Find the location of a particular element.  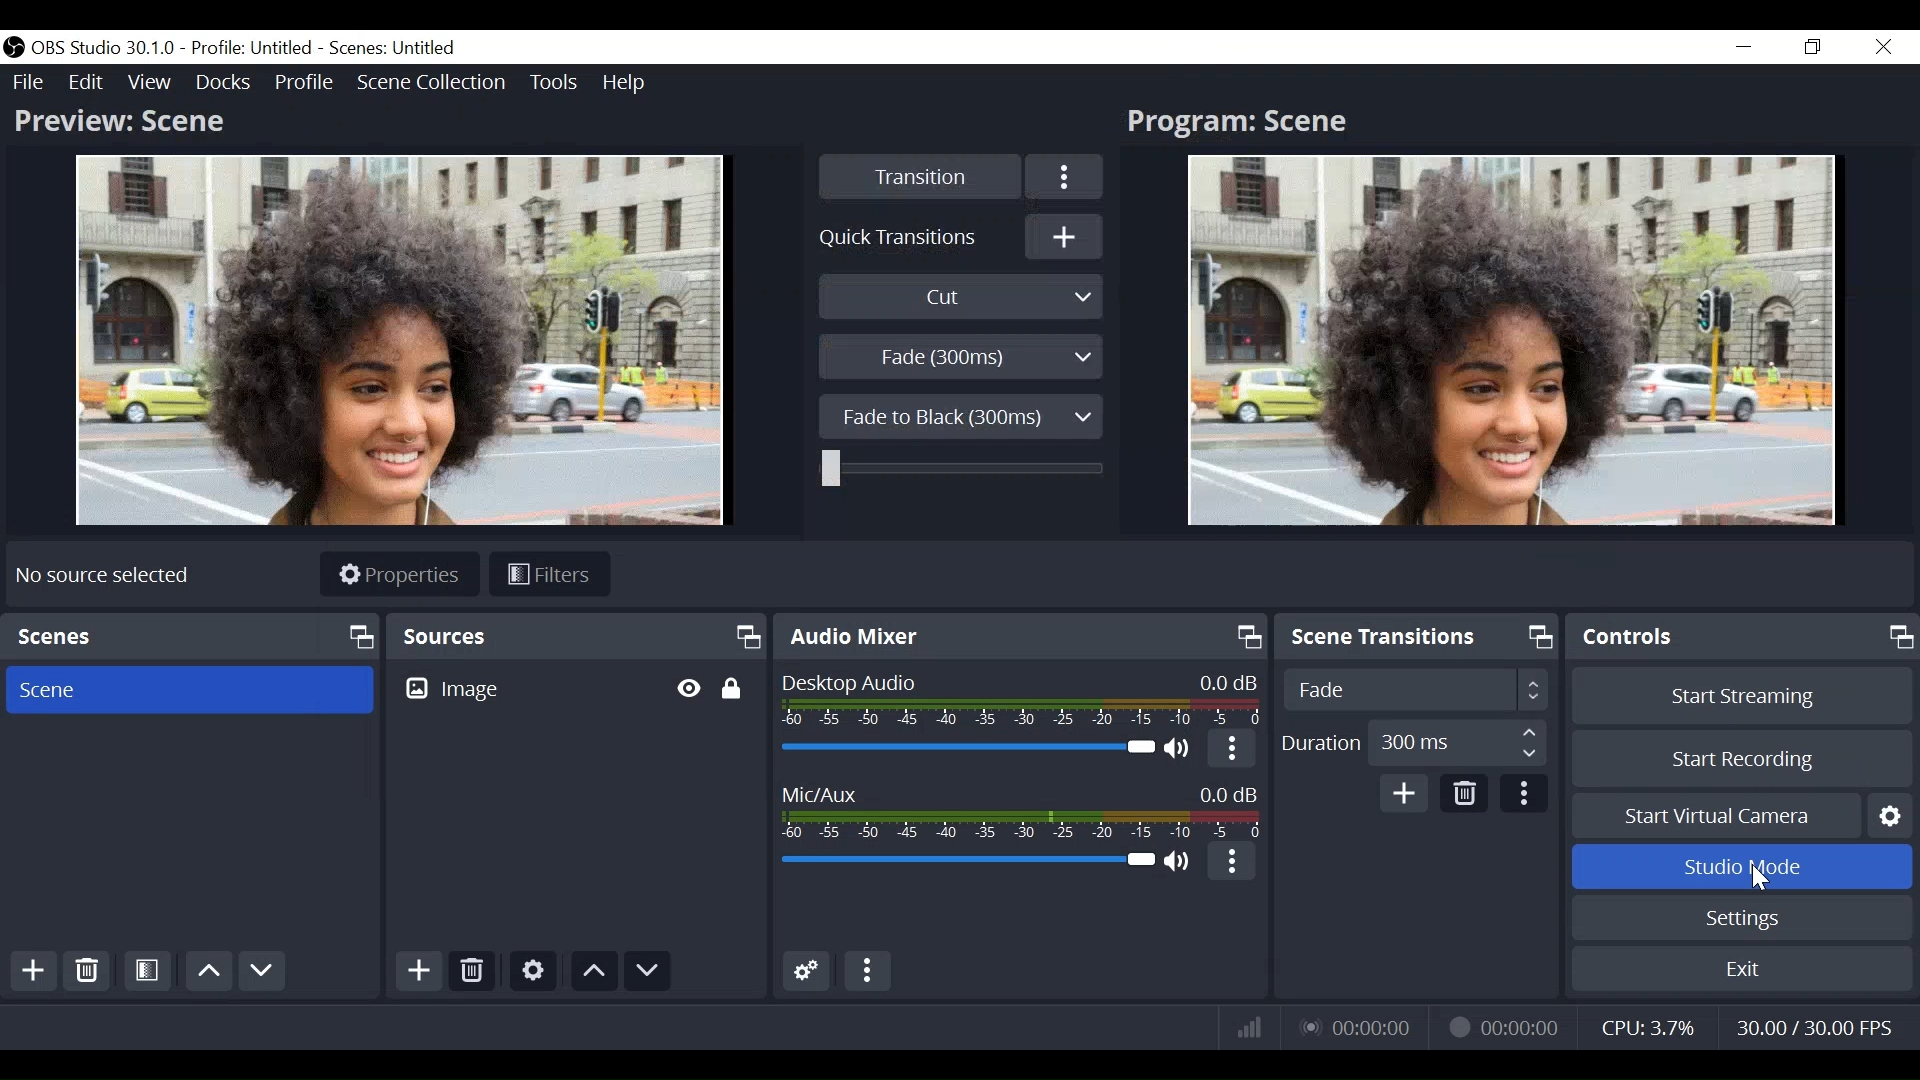

Audio Mixer is located at coordinates (1019, 637).